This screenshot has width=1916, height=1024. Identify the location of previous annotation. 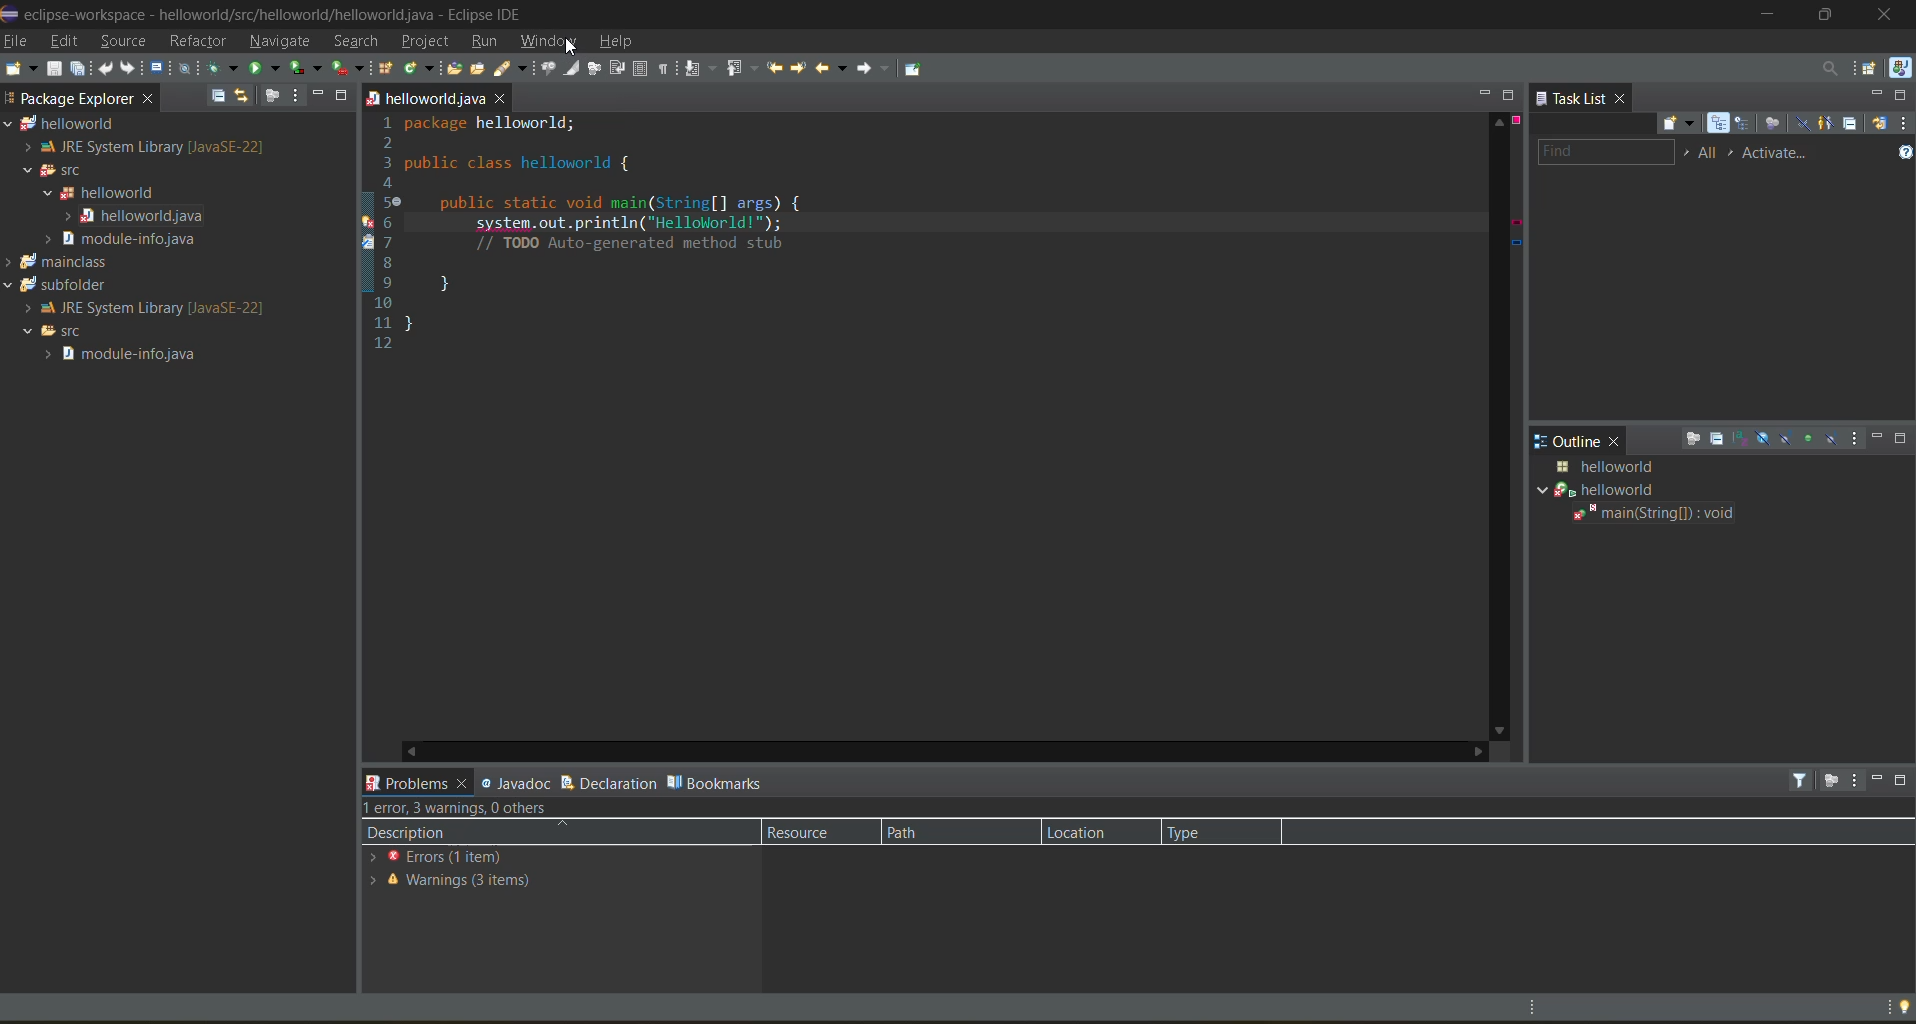
(744, 68).